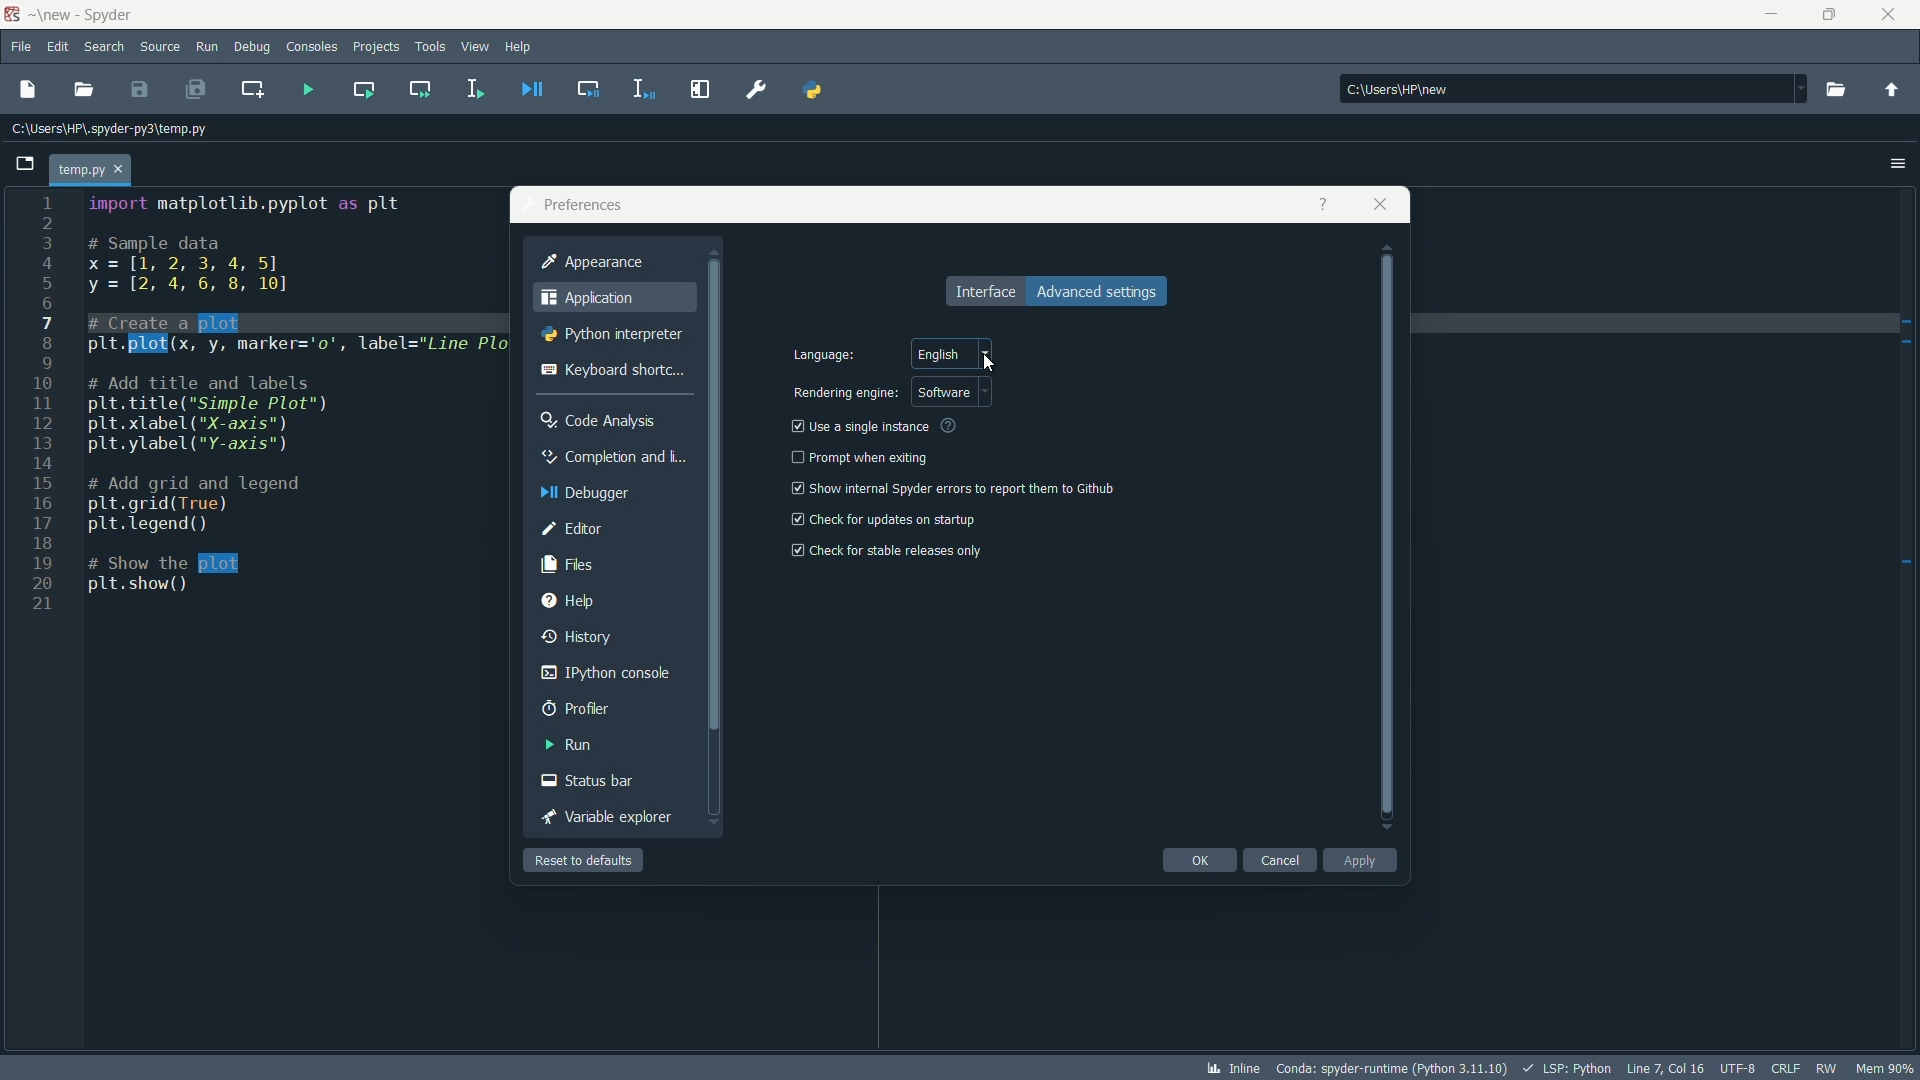  Describe the element at coordinates (520, 47) in the screenshot. I see `help` at that location.